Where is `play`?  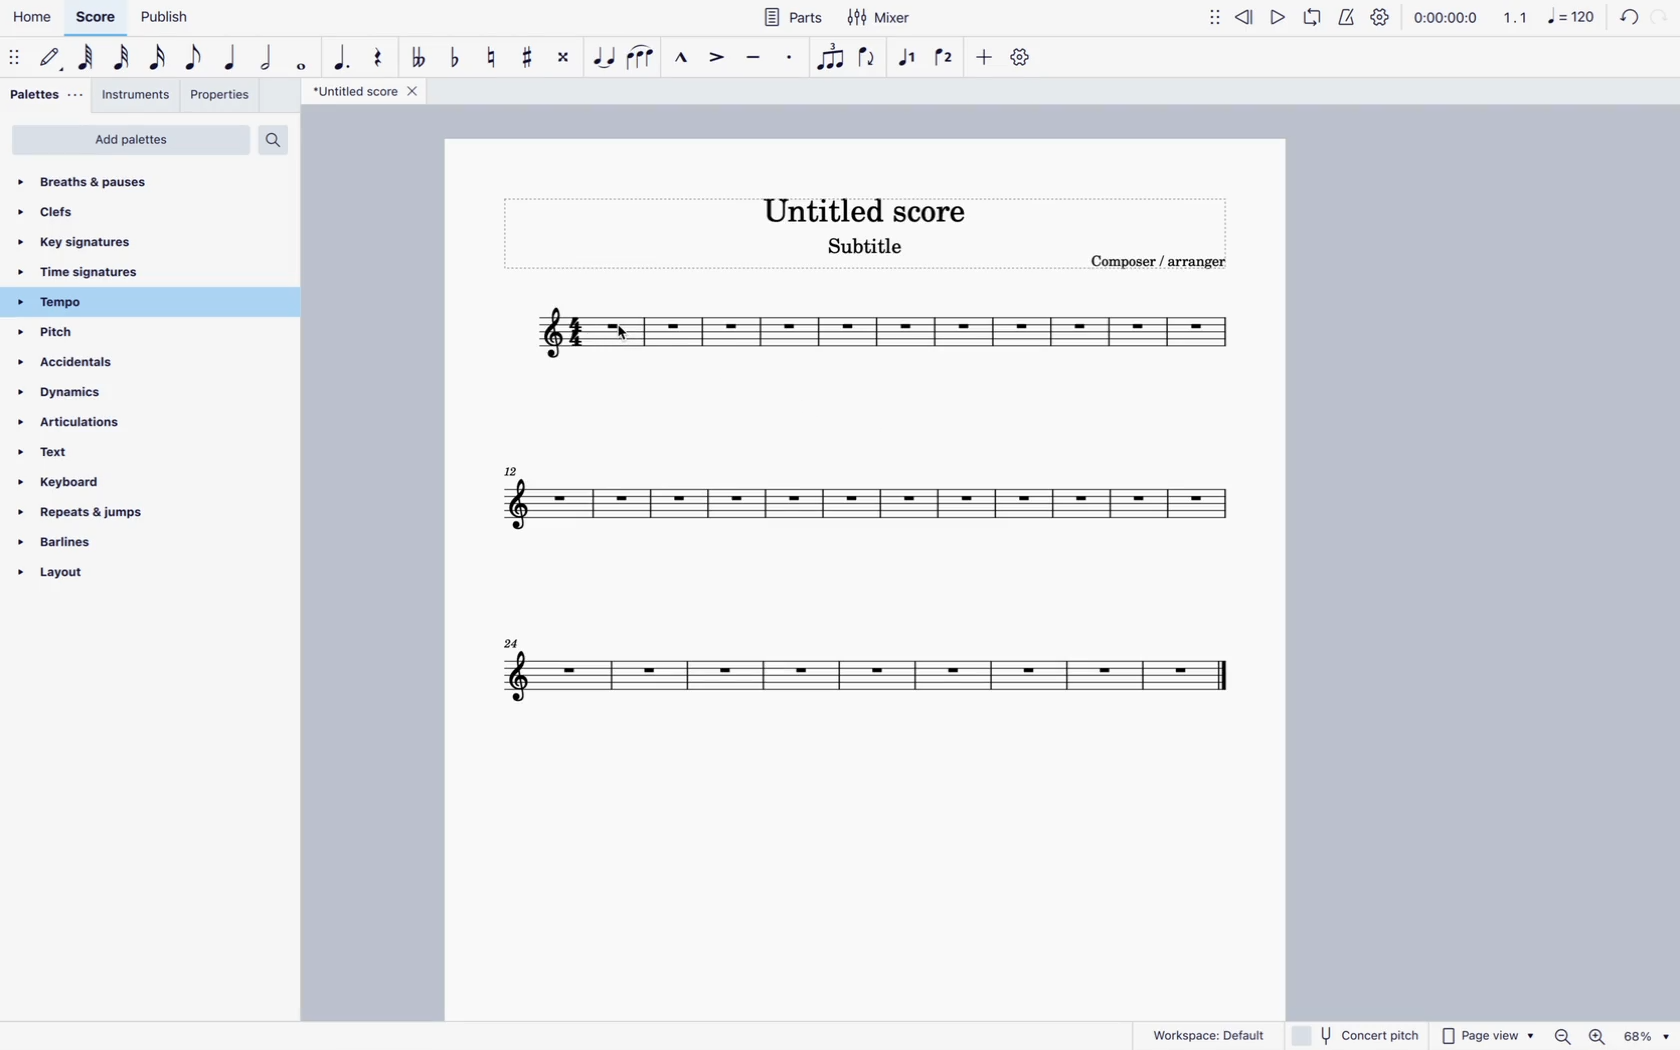 play is located at coordinates (1277, 16).